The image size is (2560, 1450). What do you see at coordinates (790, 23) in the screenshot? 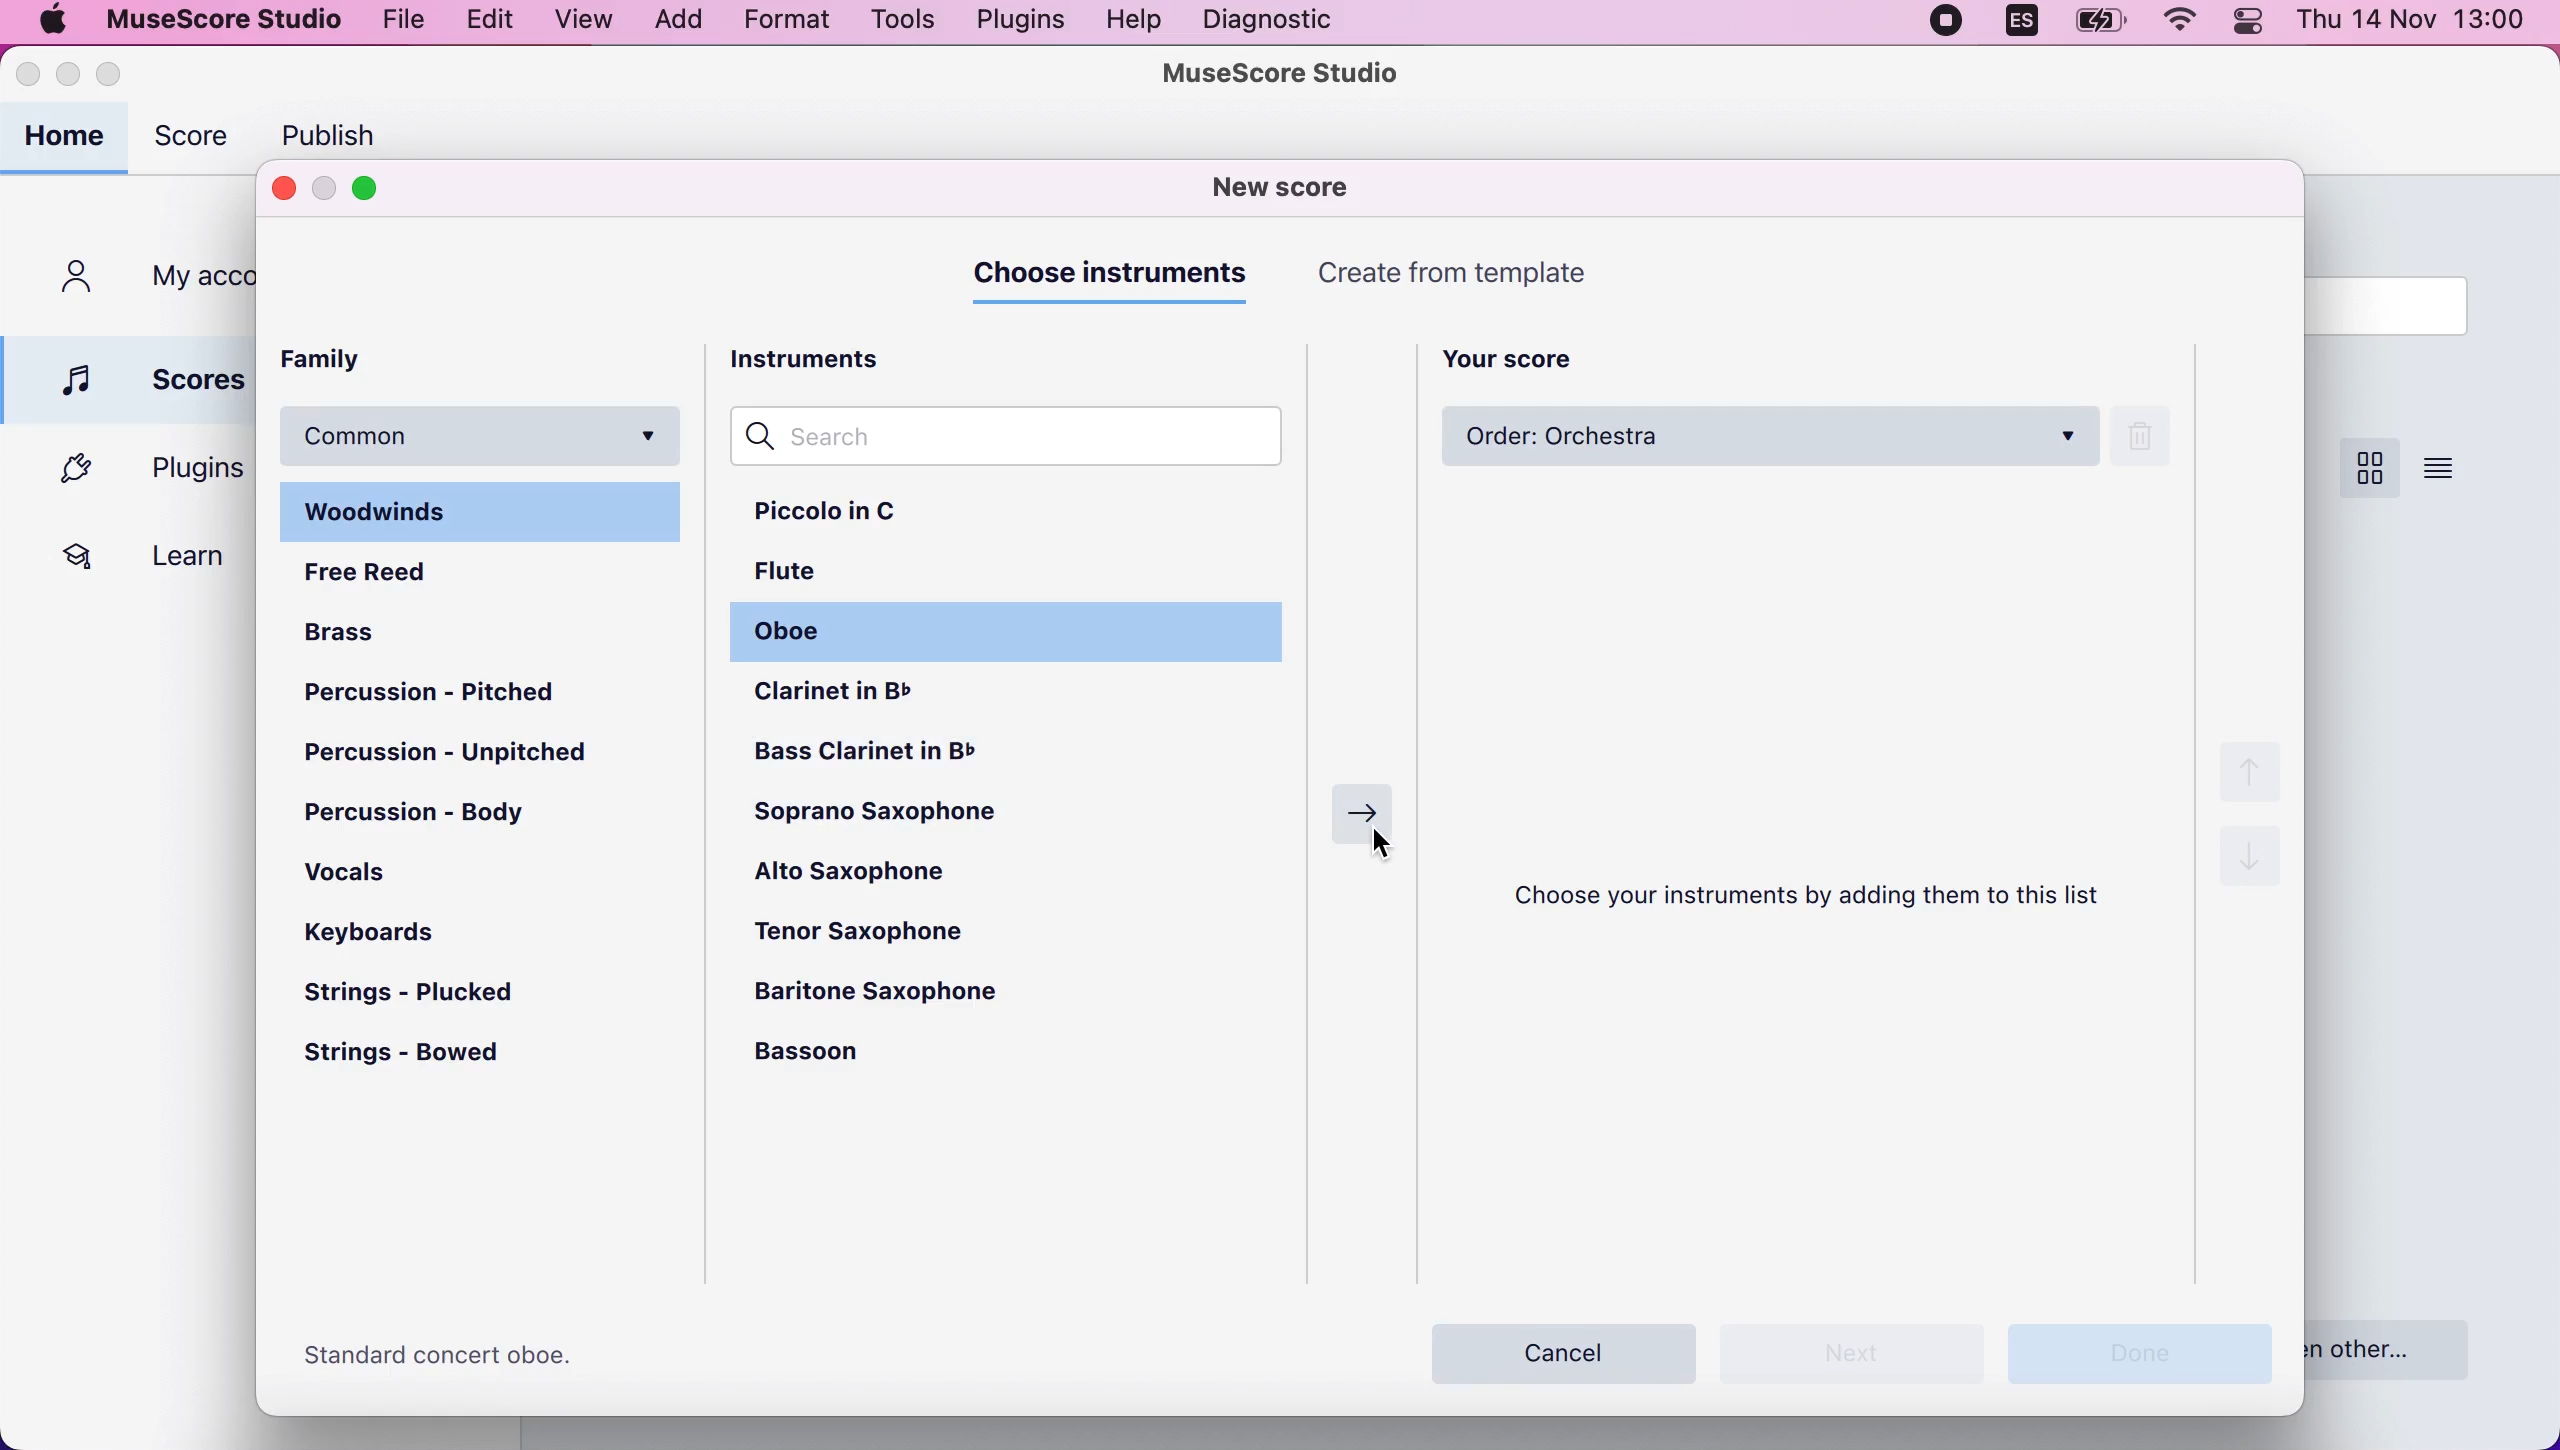
I see `format` at bounding box center [790, 23].